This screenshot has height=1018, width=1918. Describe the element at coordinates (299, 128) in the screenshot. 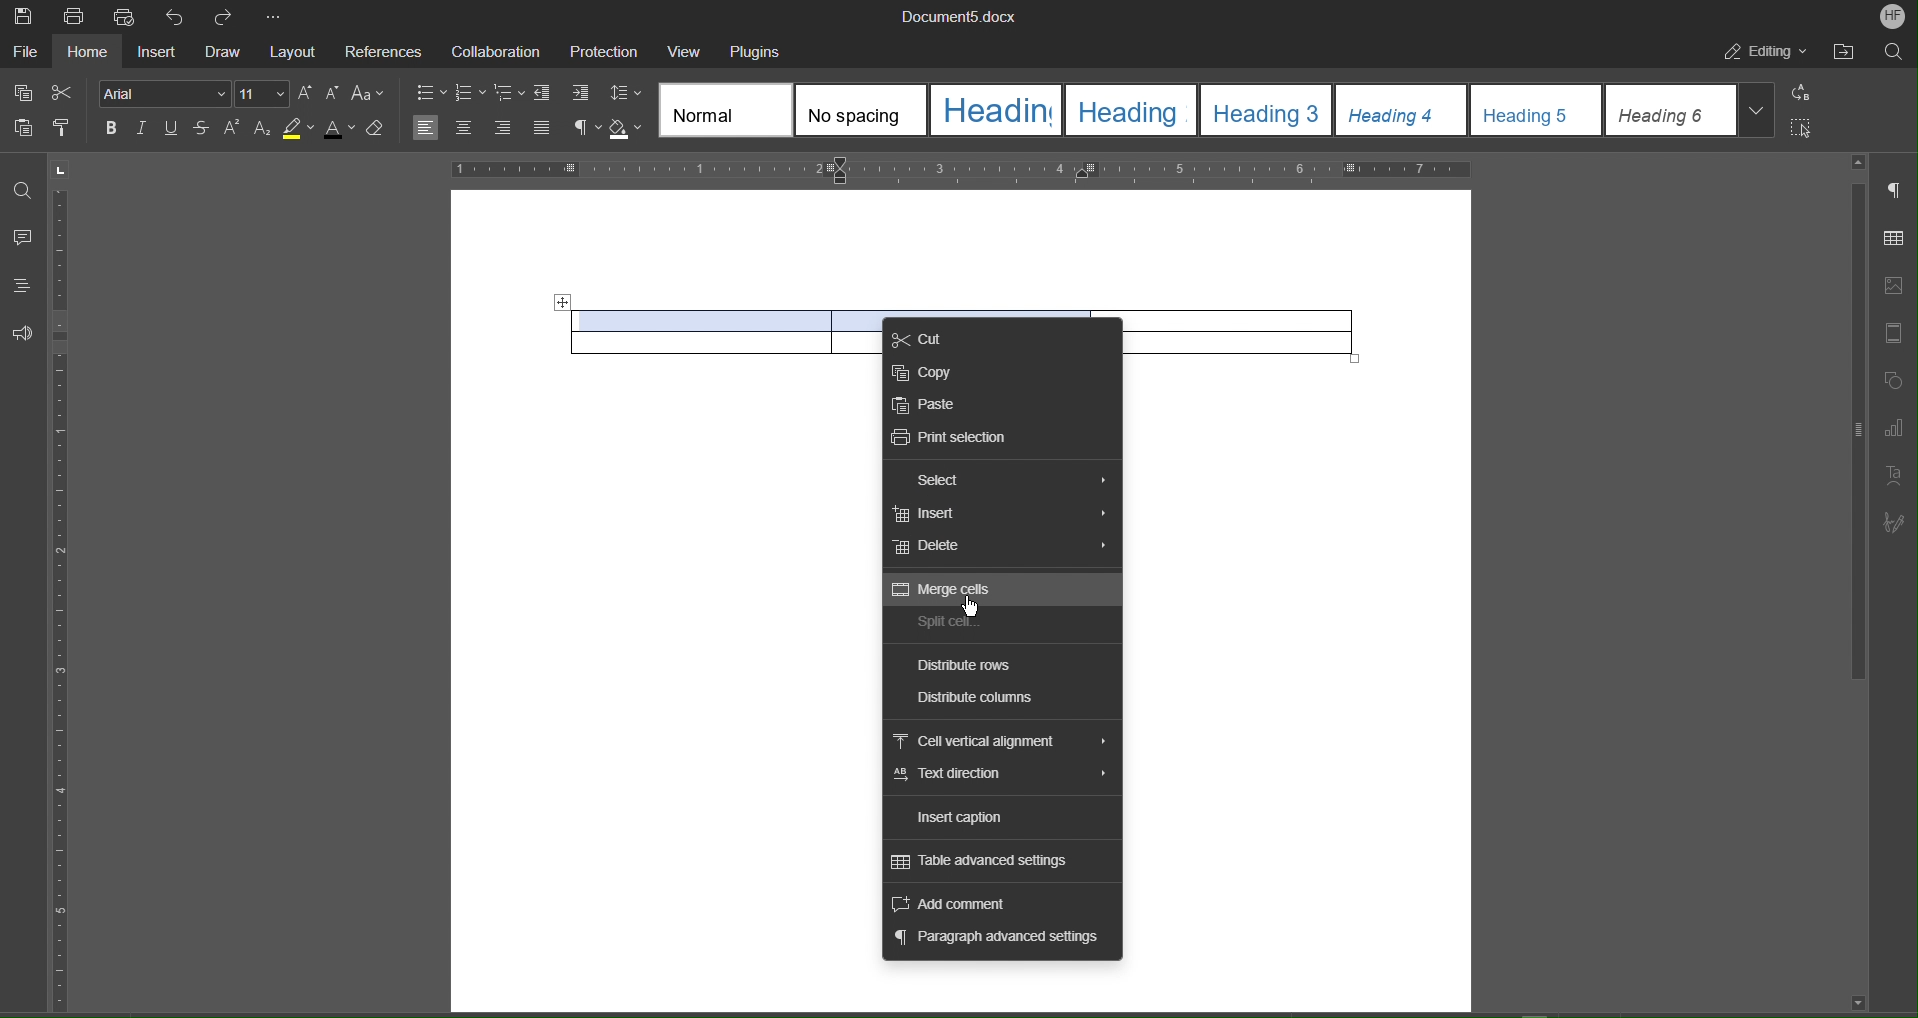

I see `Highlight` at that location.